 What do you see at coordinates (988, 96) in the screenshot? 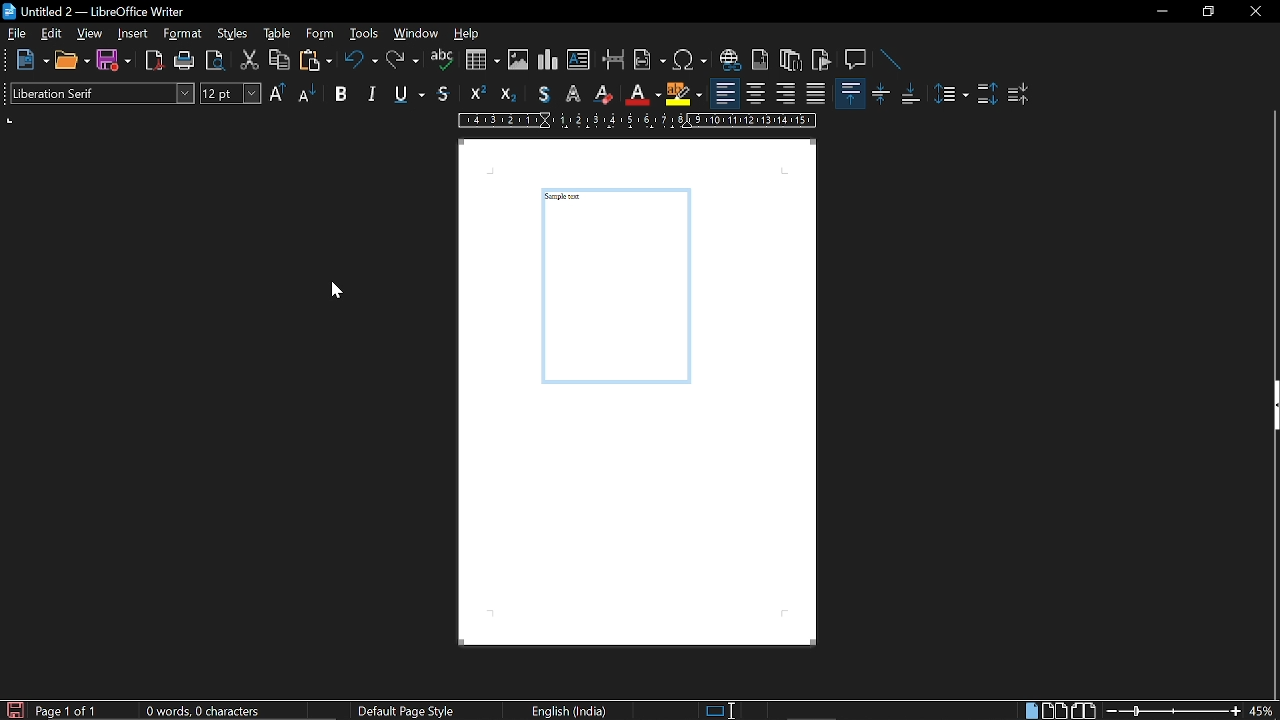
I see `Paragraph style 1` at bounding box center [988, 96].